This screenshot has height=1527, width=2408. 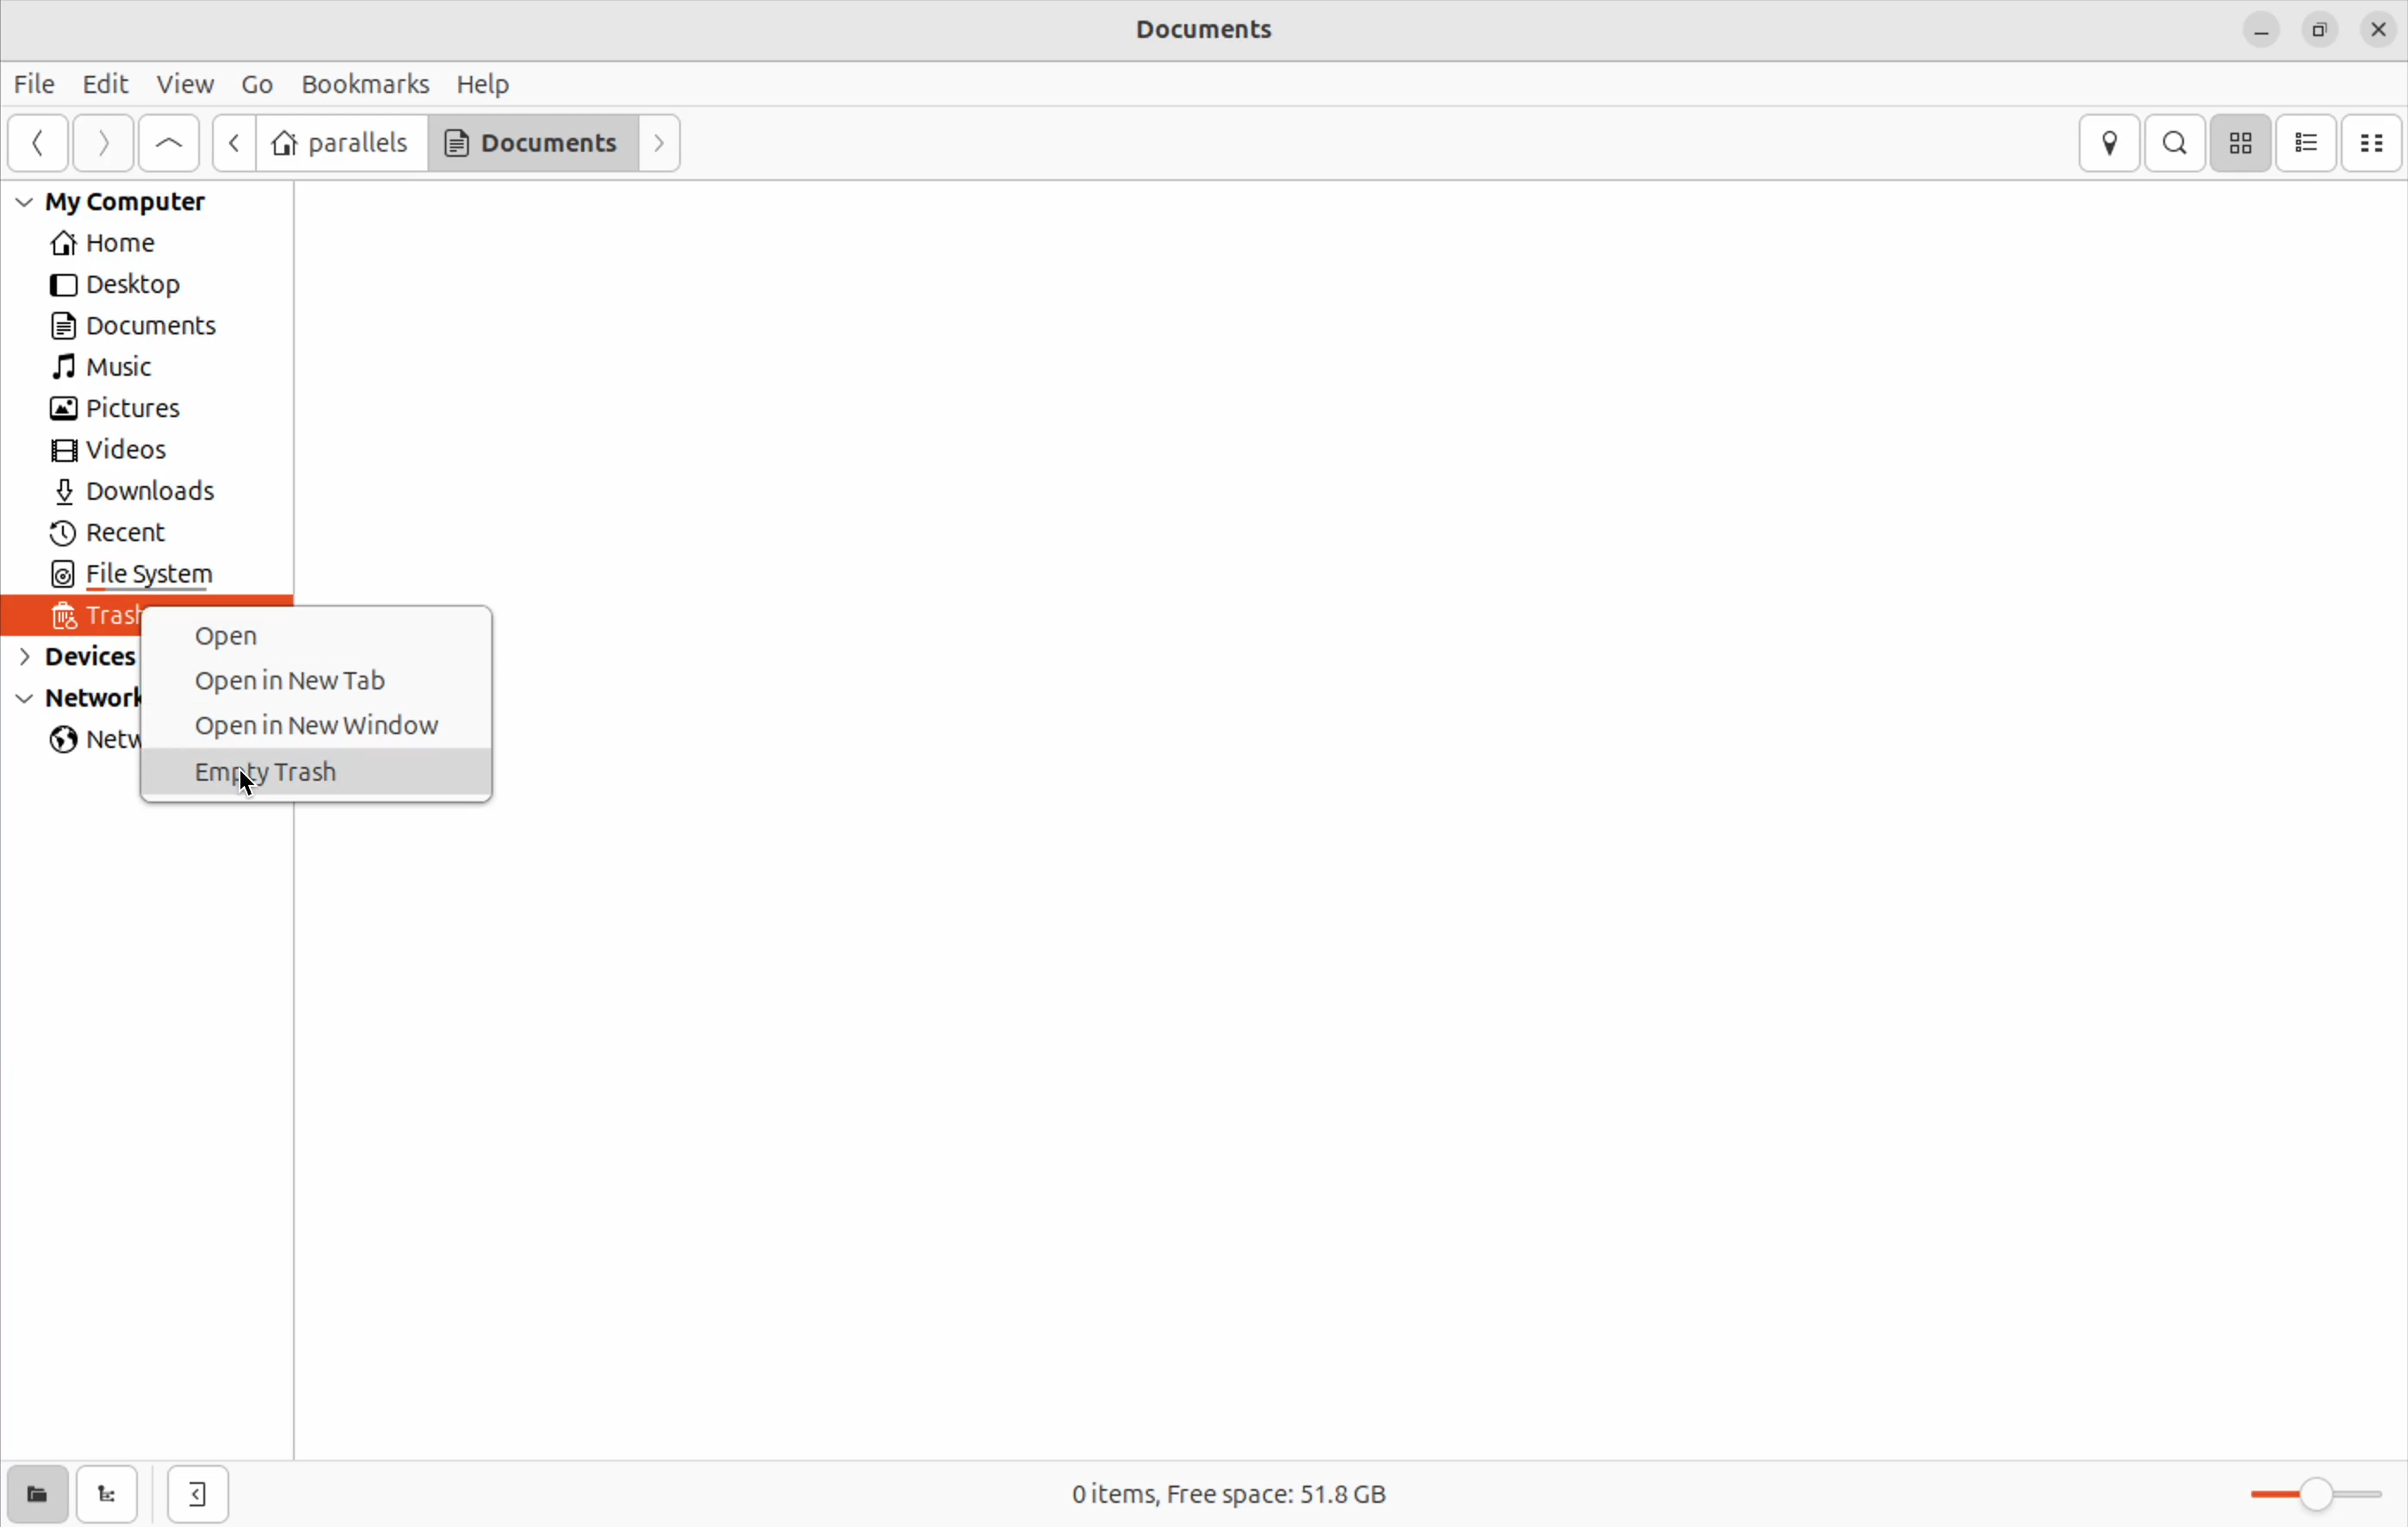 I want to click on recent, so click(x=118, y=537).